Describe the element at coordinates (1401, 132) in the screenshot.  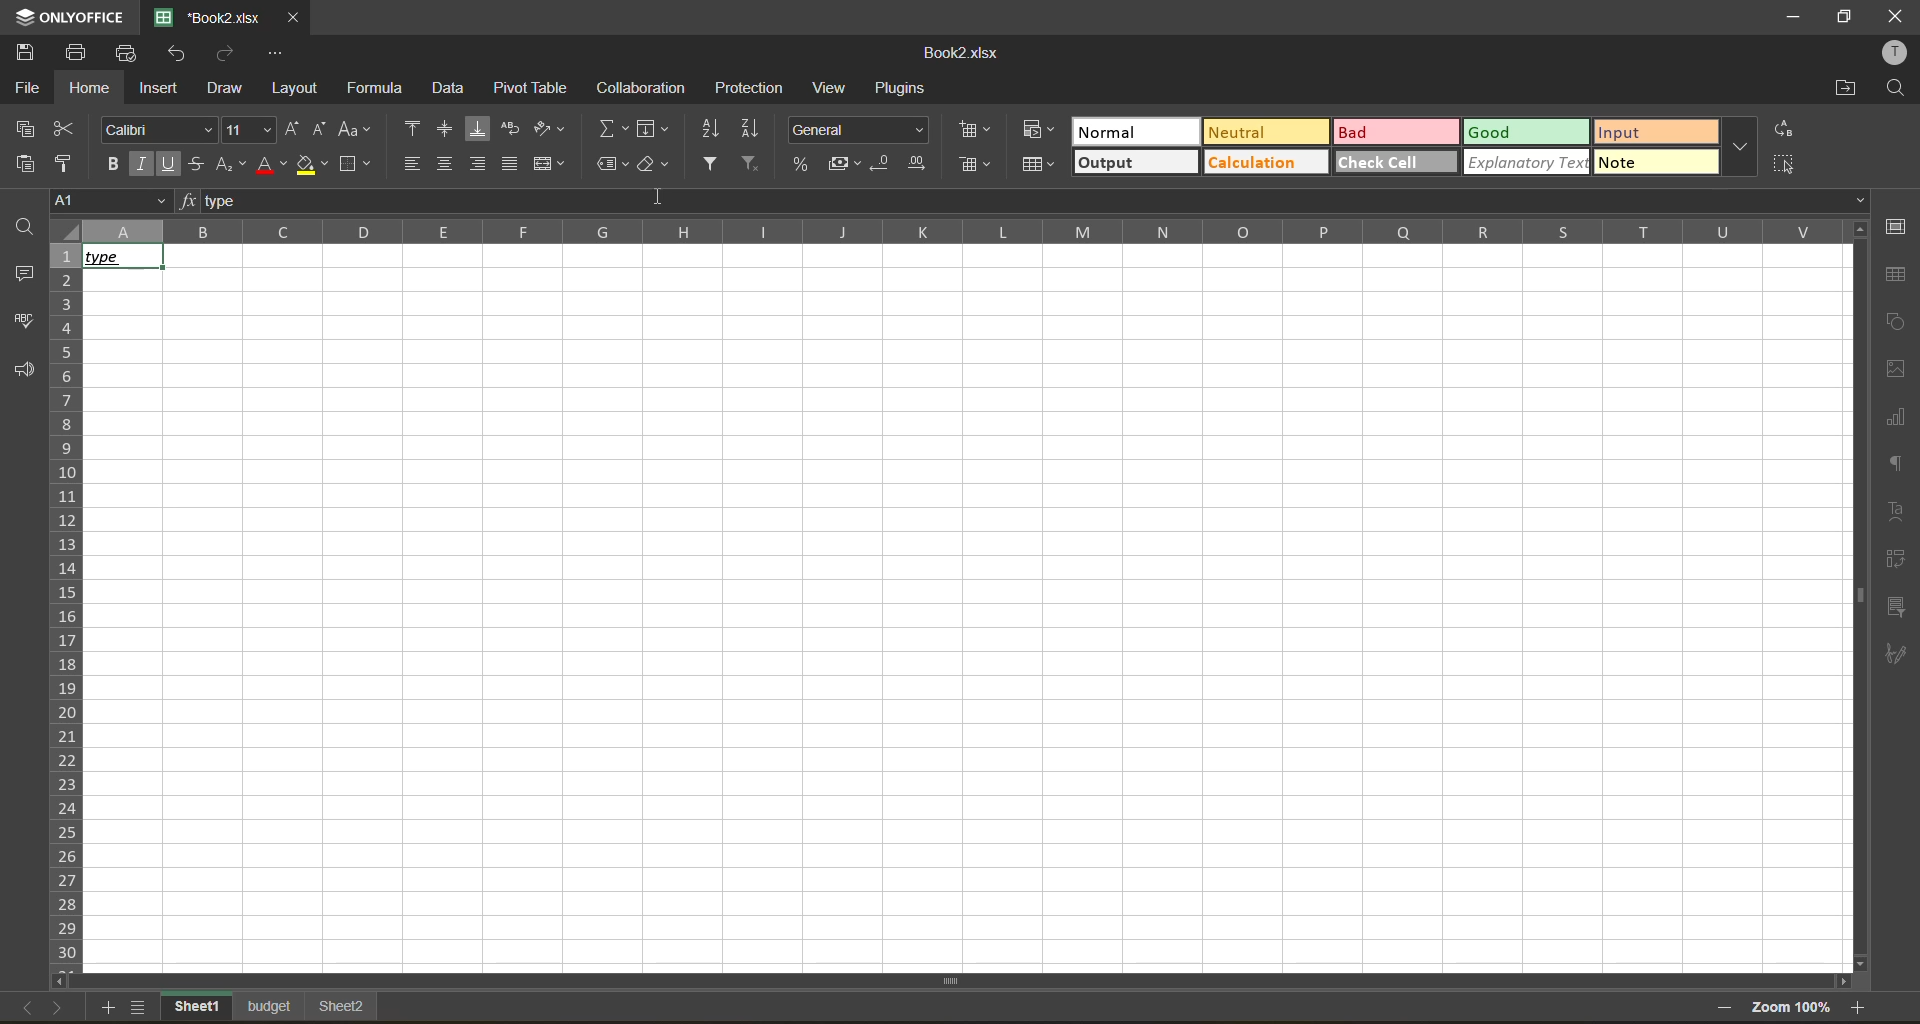
I see `bad` at that location.